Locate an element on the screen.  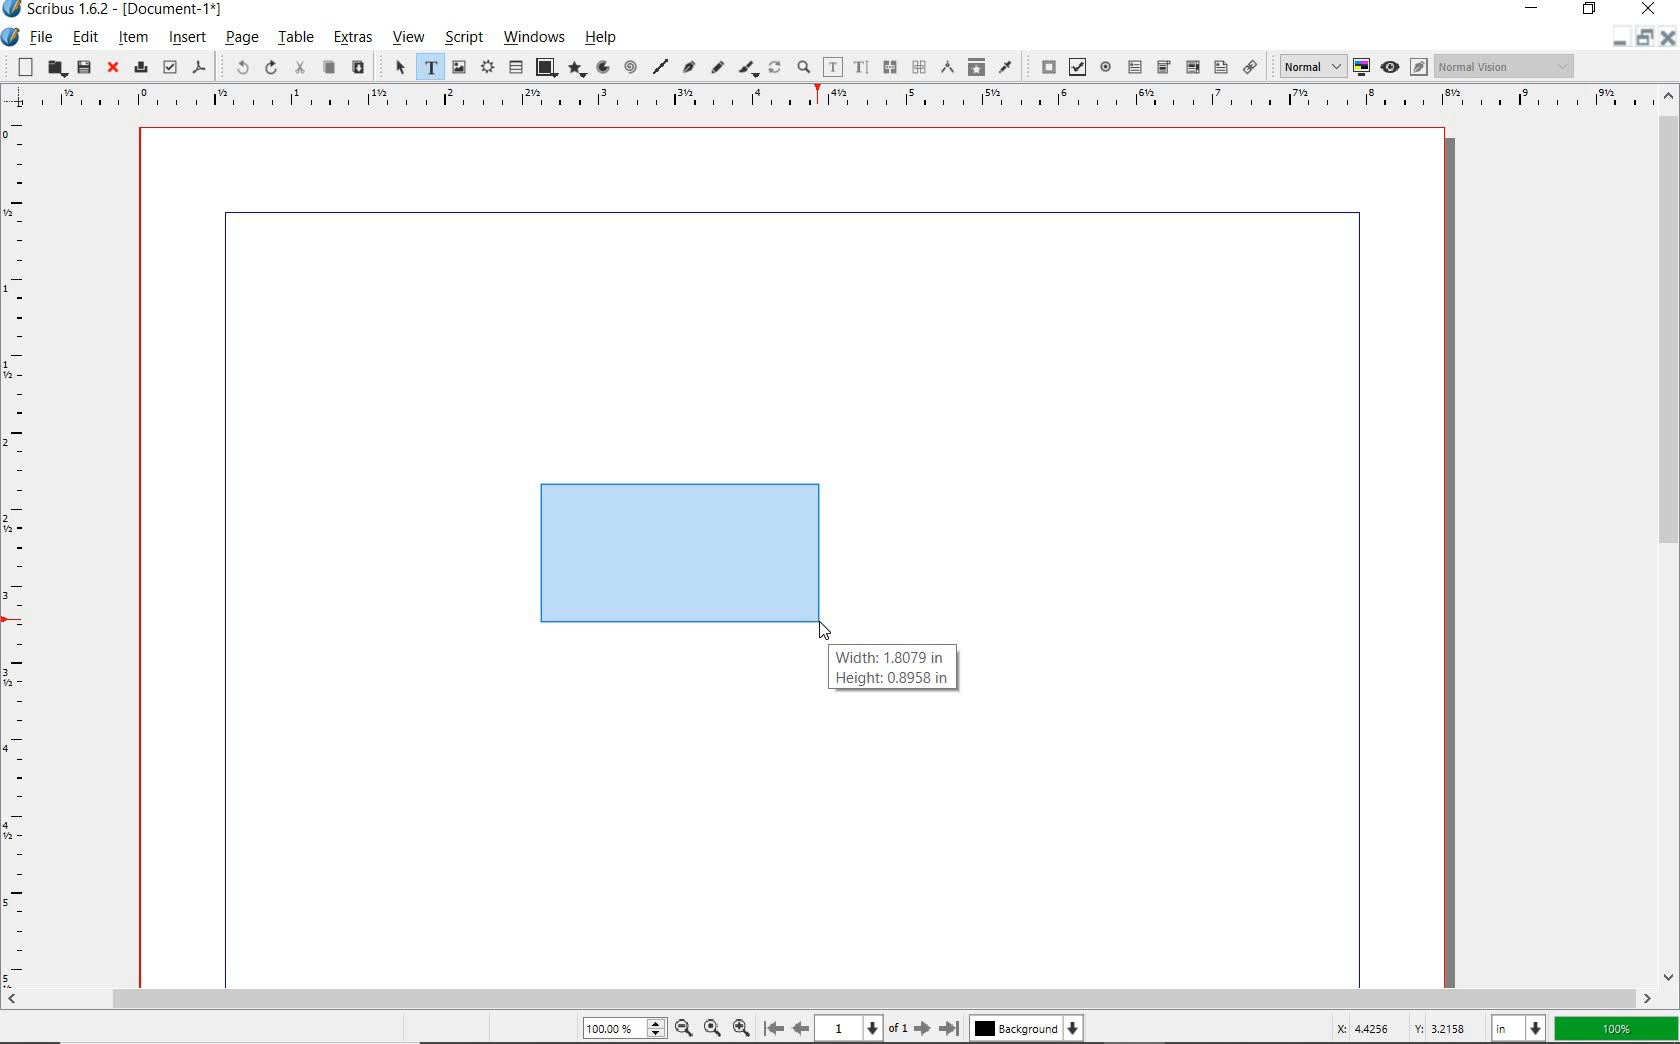
save is located at coordinates (82, 67).